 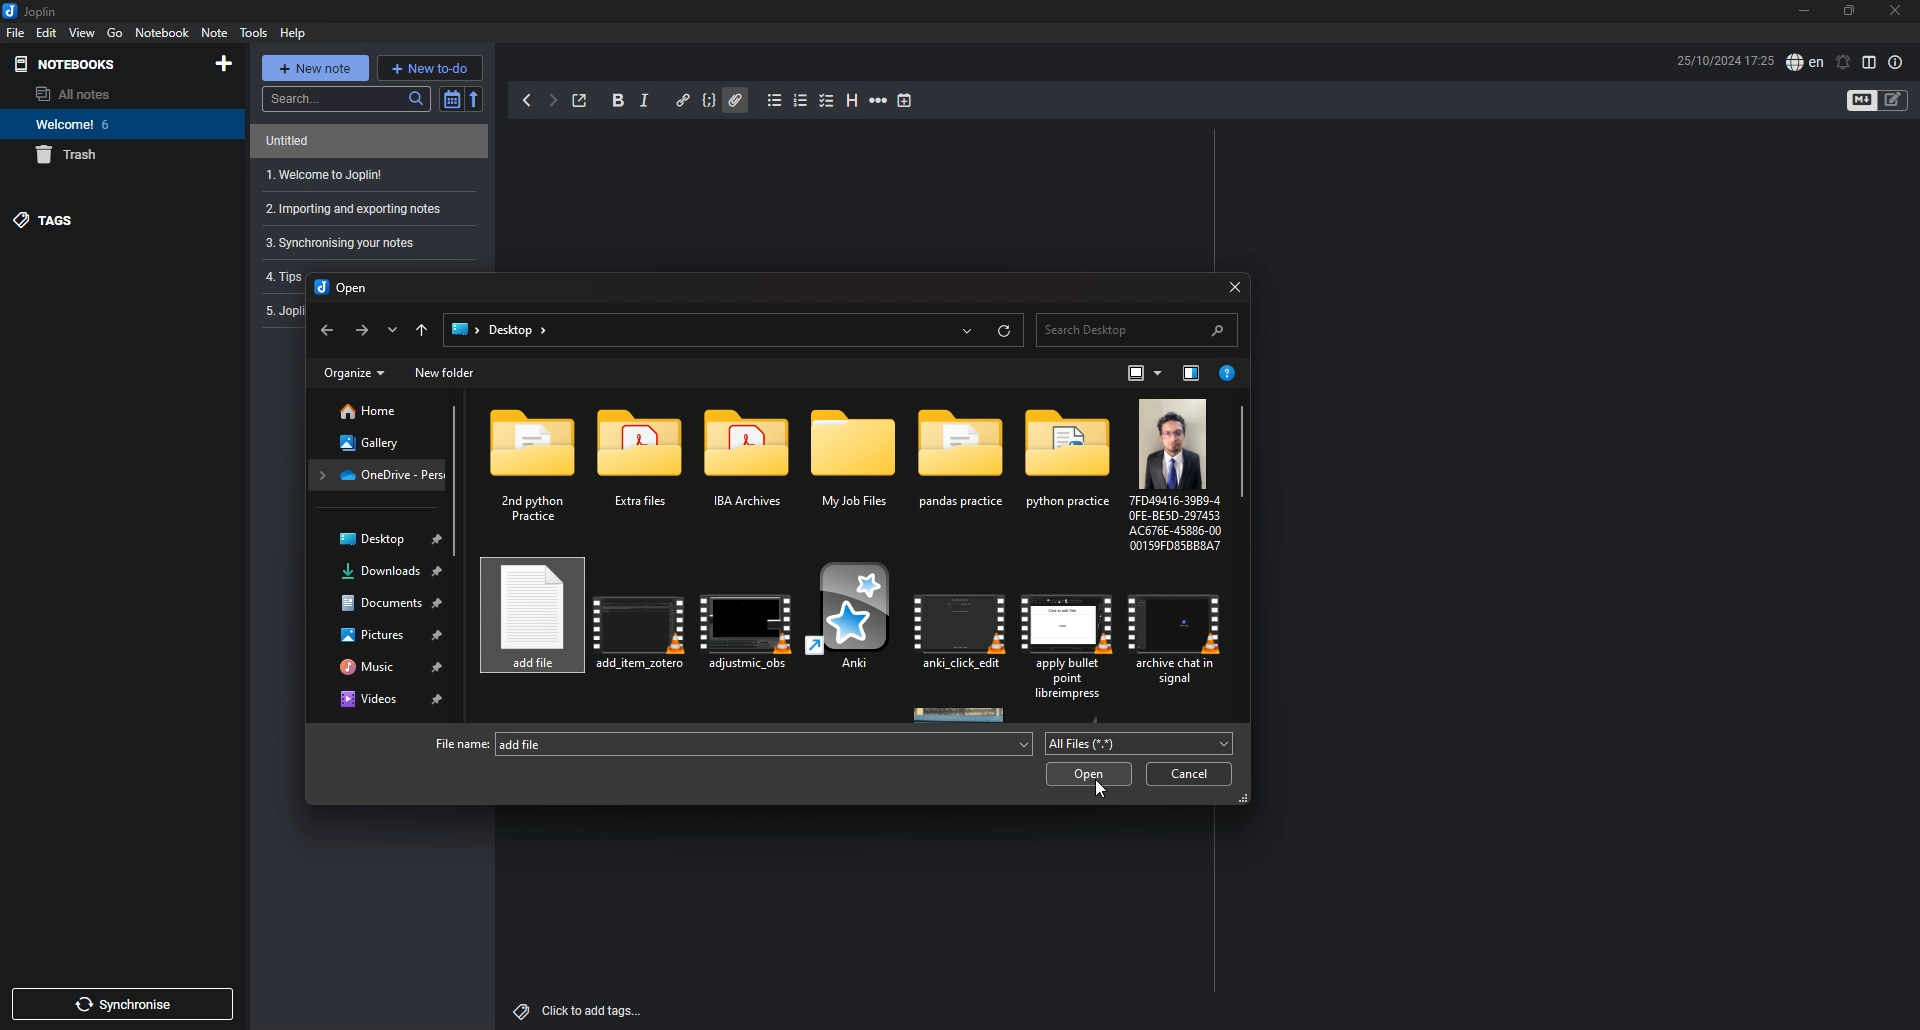 What do you see at coordinates (735, 100) in the screenshot?
I see `attach file` at bounding box center [735, 100].